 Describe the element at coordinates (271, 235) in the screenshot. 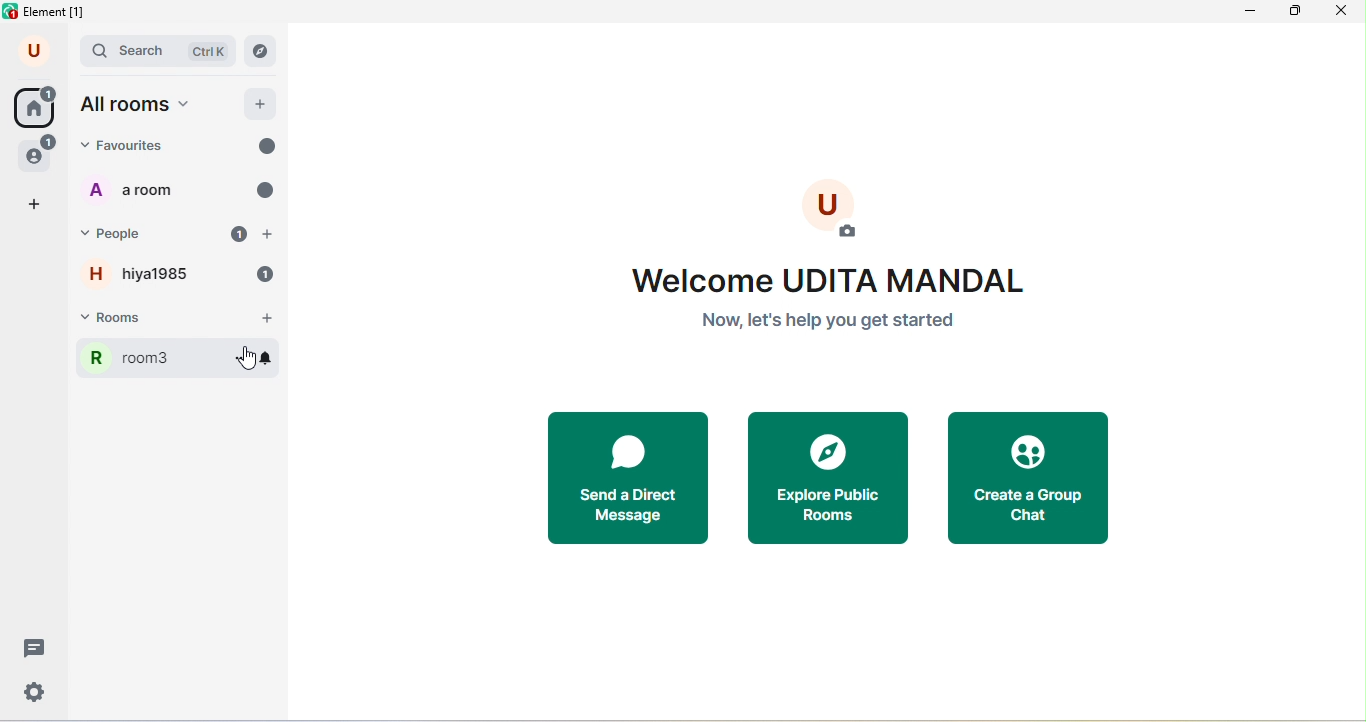

I see `add prople` at that location.